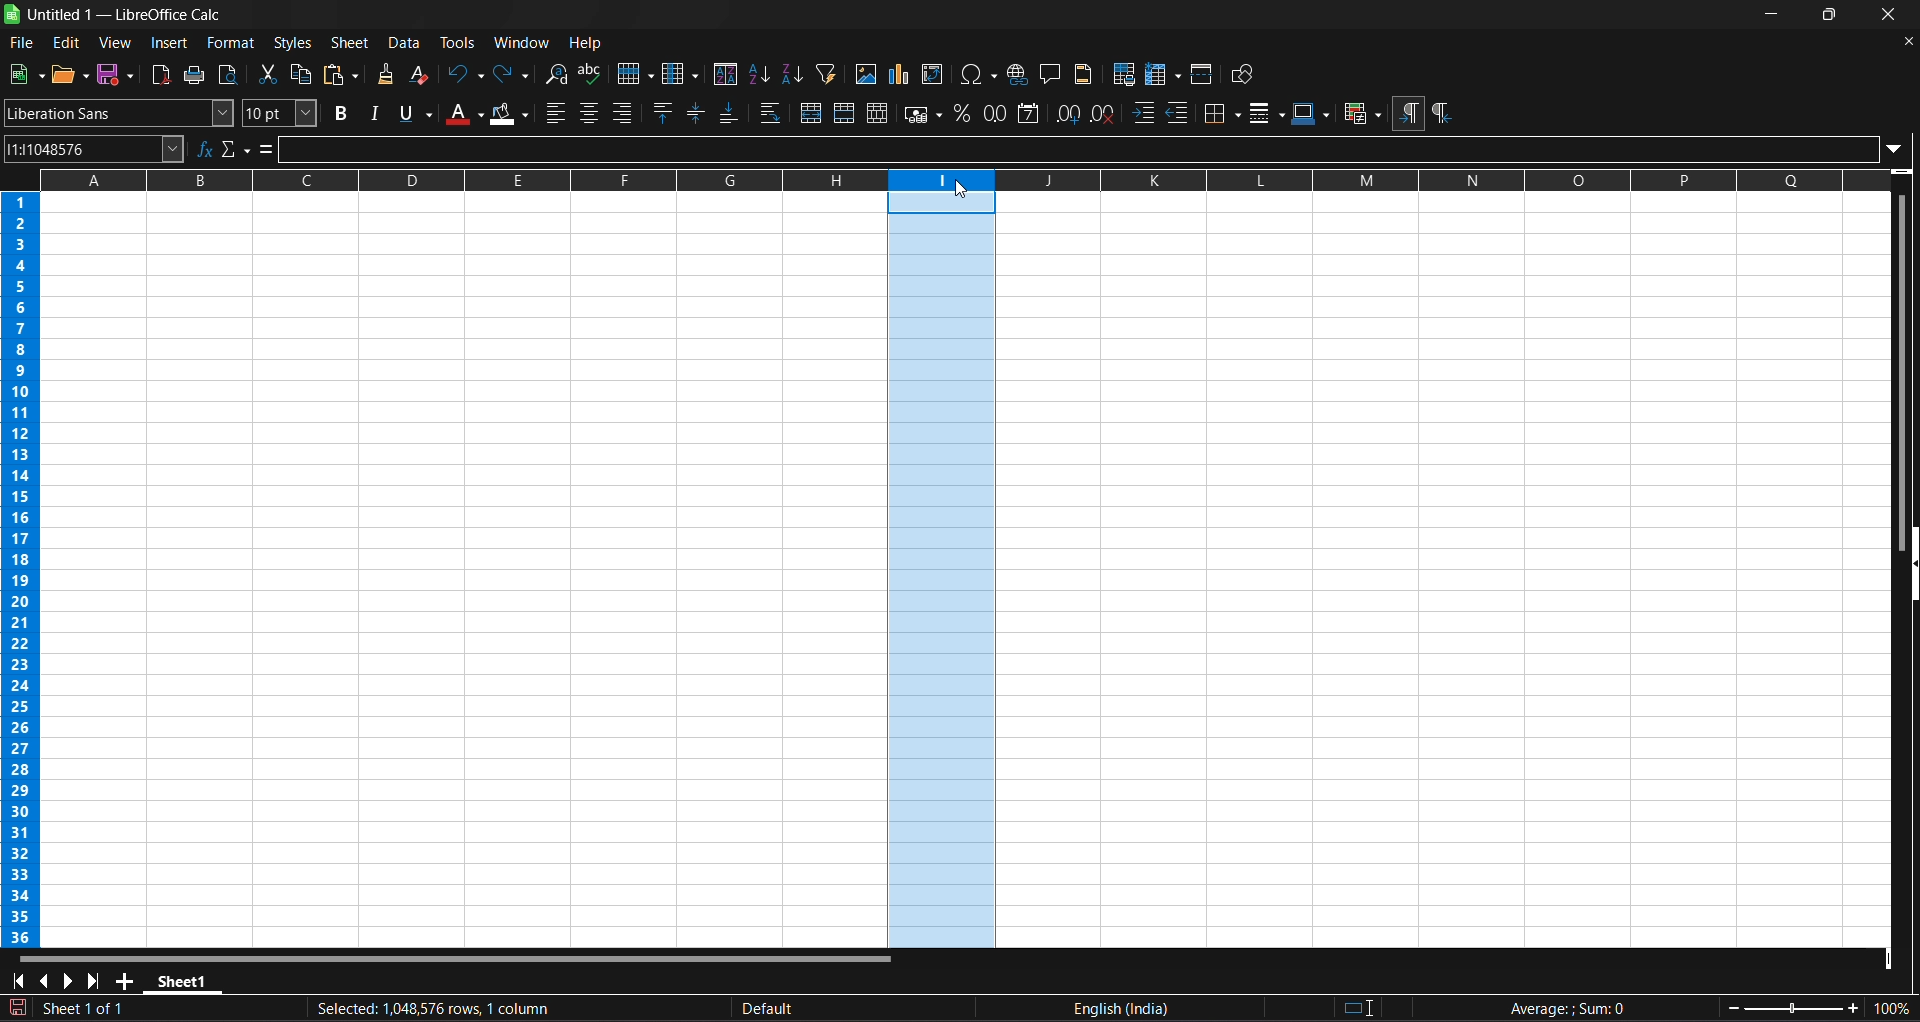 Image resolution: width=1920 pixels, height=1022 pixels. I want to click on styles, so click(292, 43).